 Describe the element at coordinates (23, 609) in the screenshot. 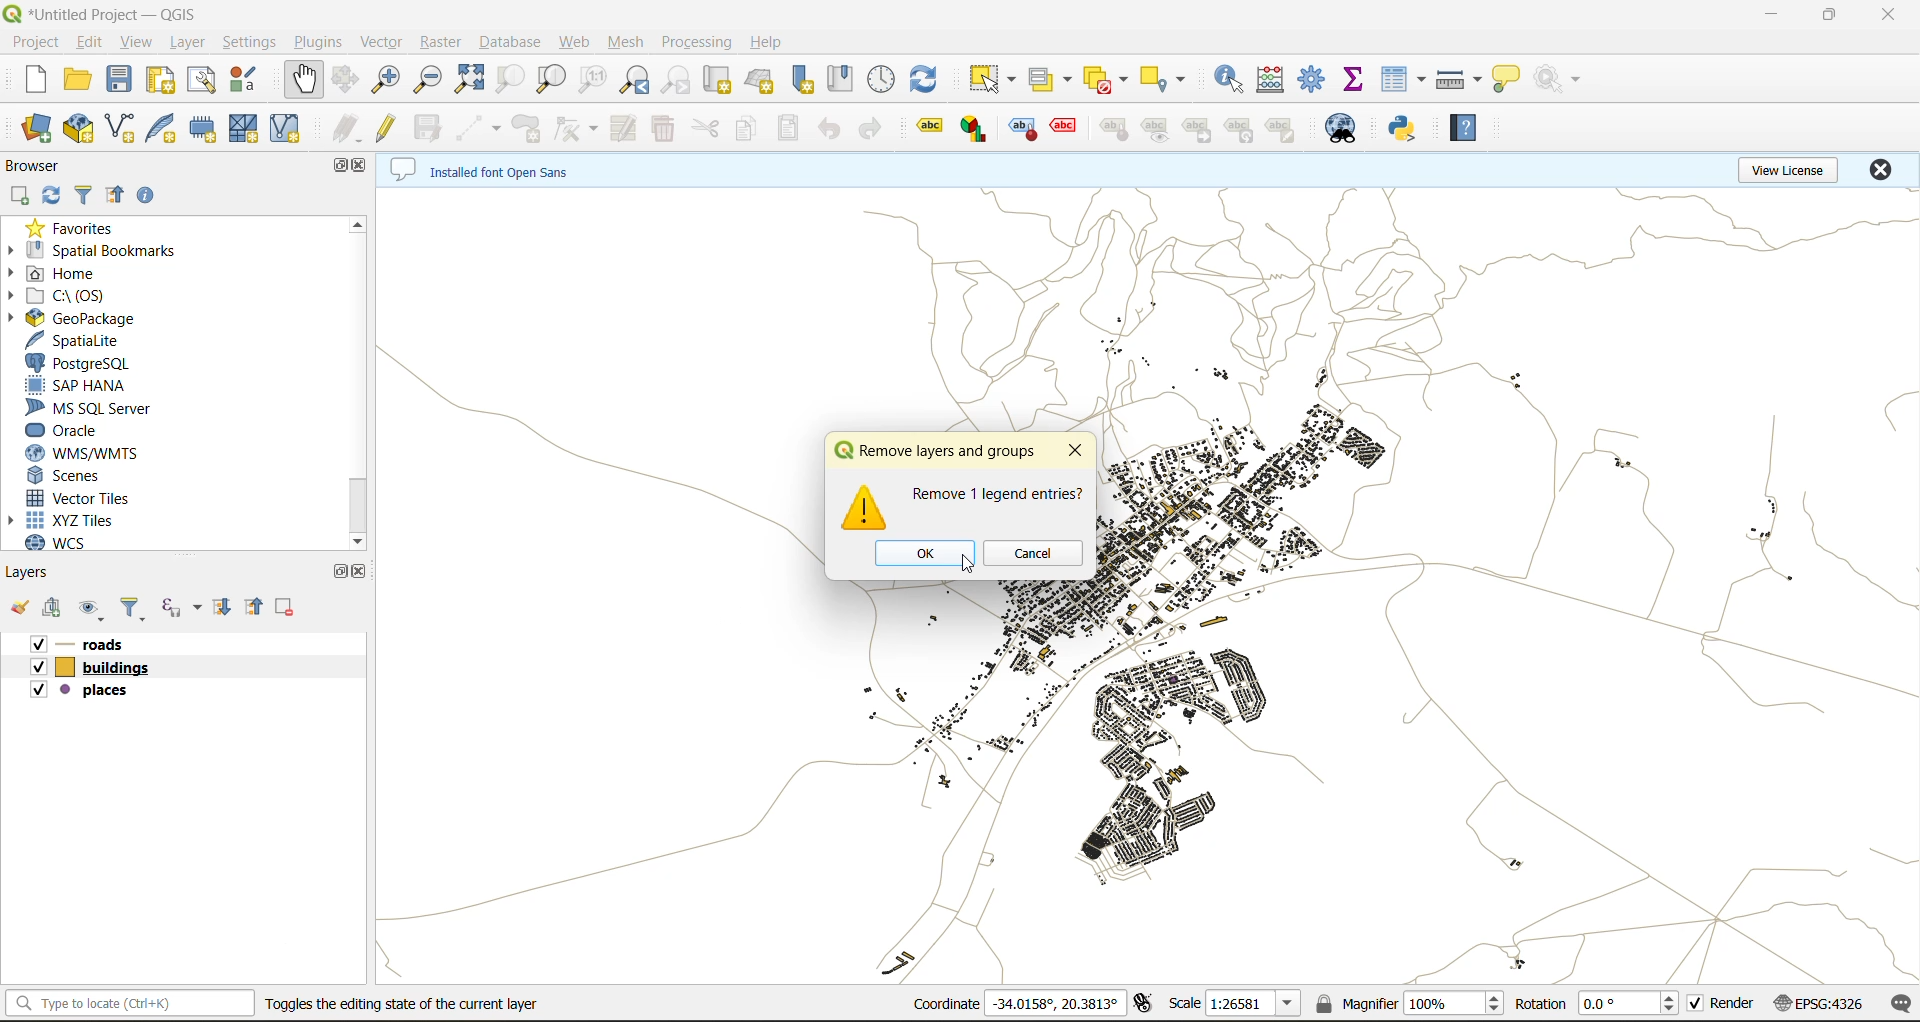

I see `open` at that location.